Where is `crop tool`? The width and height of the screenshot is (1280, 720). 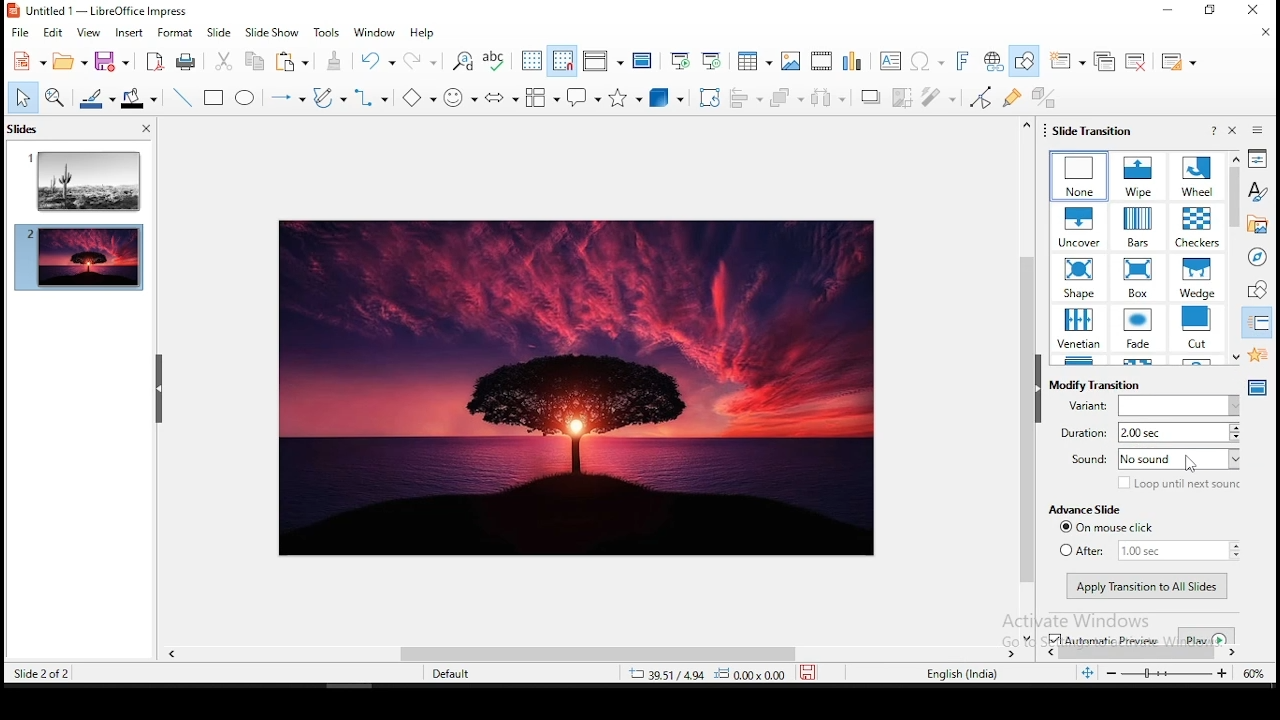 crop tool is located at coordinates (709, 96).